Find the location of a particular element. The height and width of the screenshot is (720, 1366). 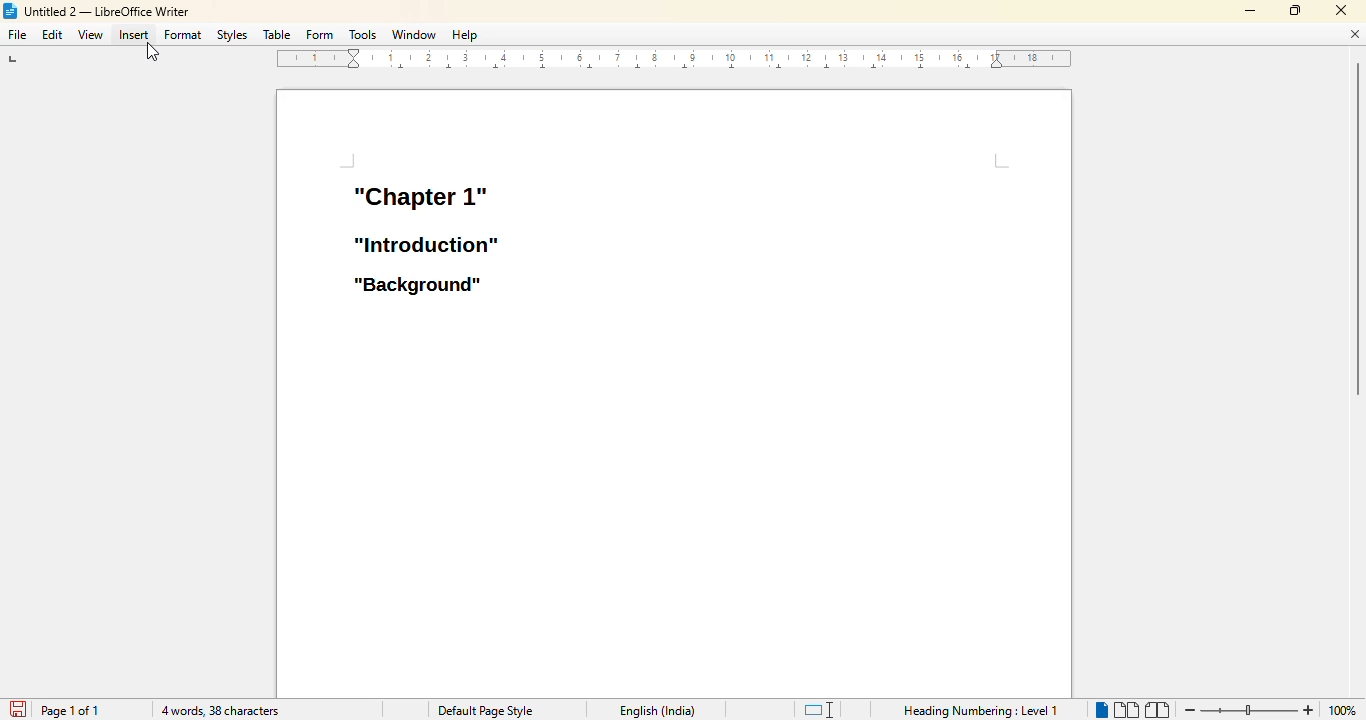

heading 1 is located at coordinates (419, 195).